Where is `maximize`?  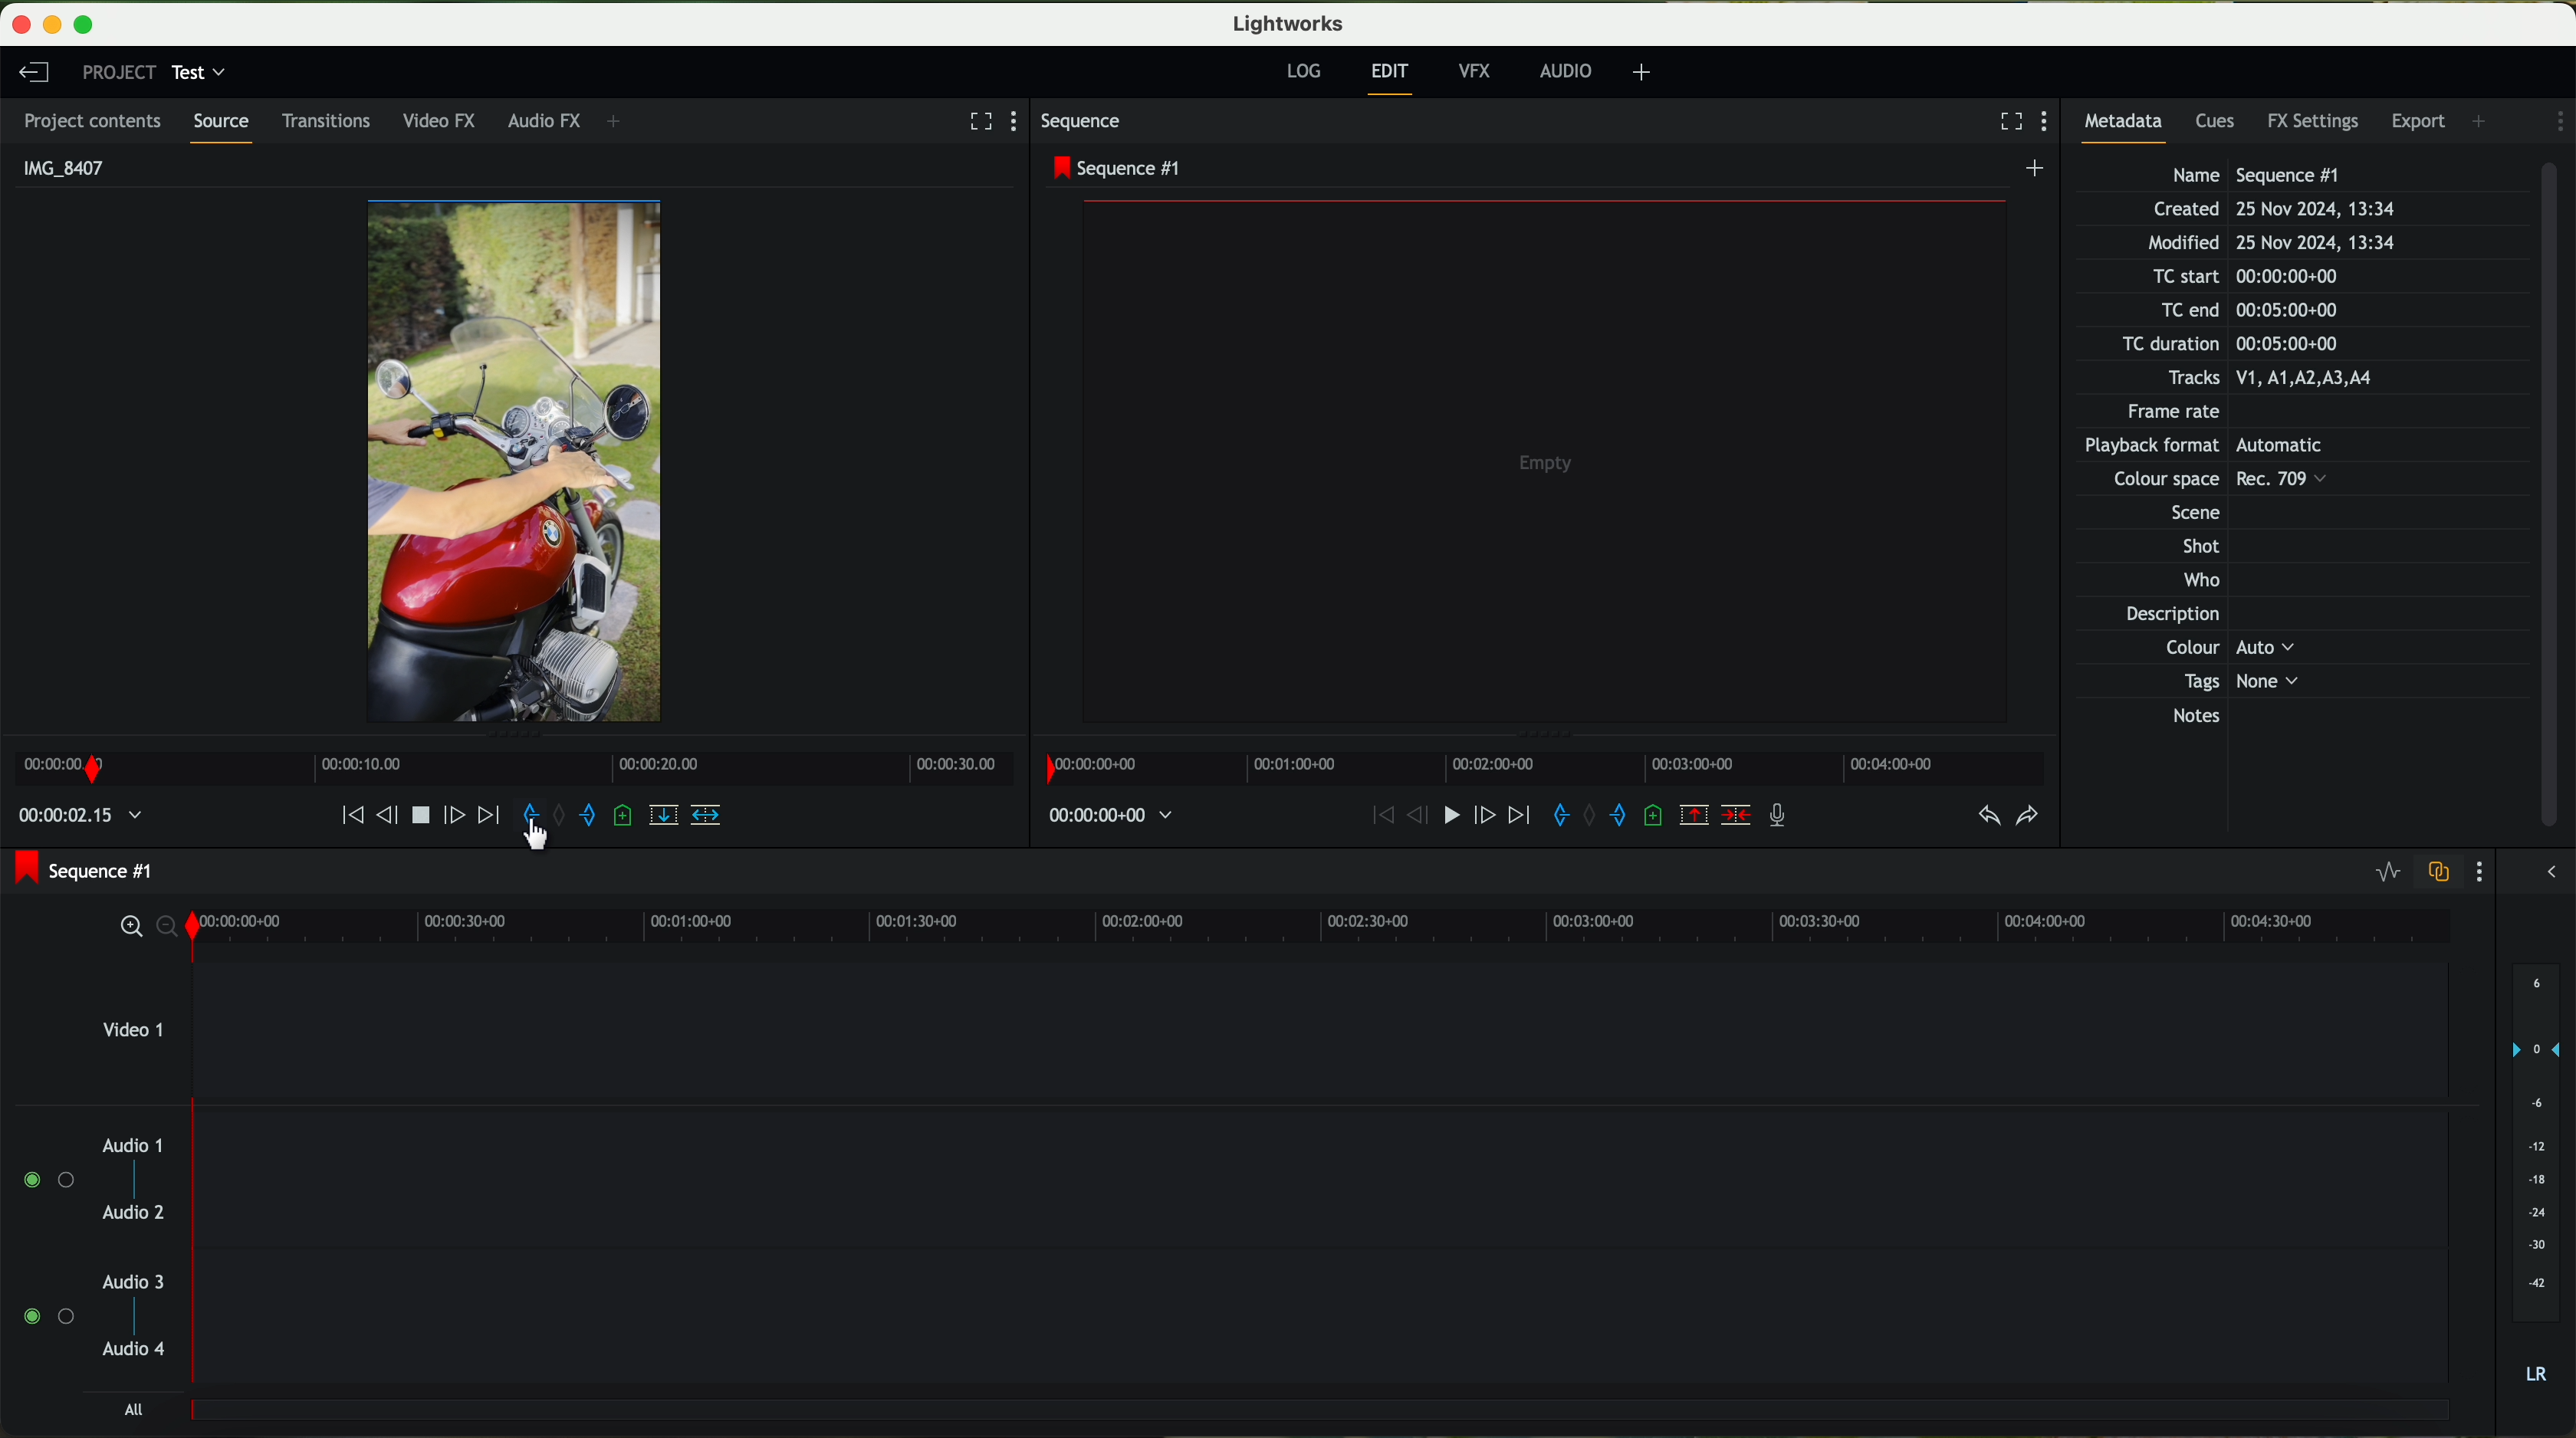
maximize is located at coordinates (96, 22).